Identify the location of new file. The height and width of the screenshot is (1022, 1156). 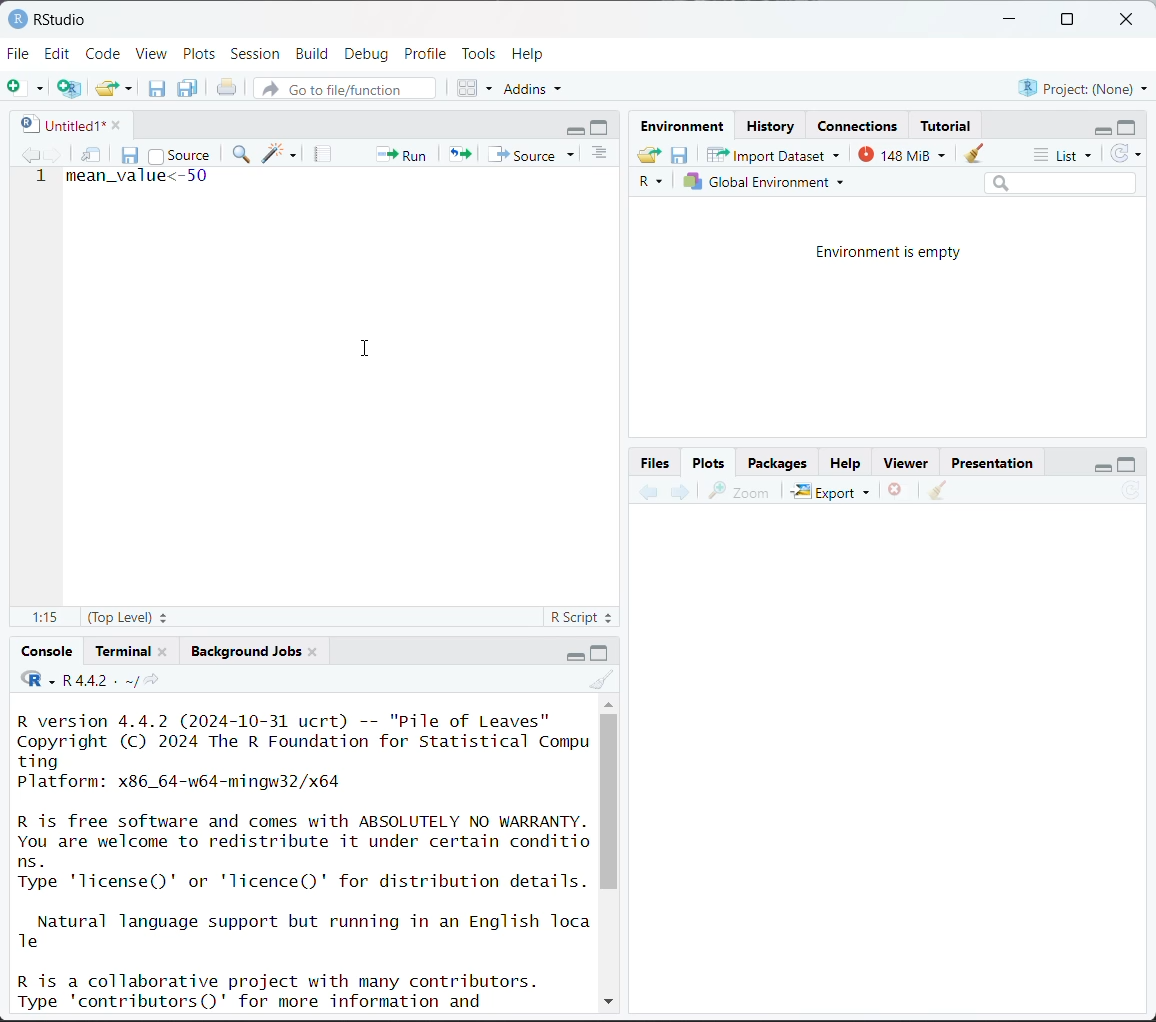
(25, 88).